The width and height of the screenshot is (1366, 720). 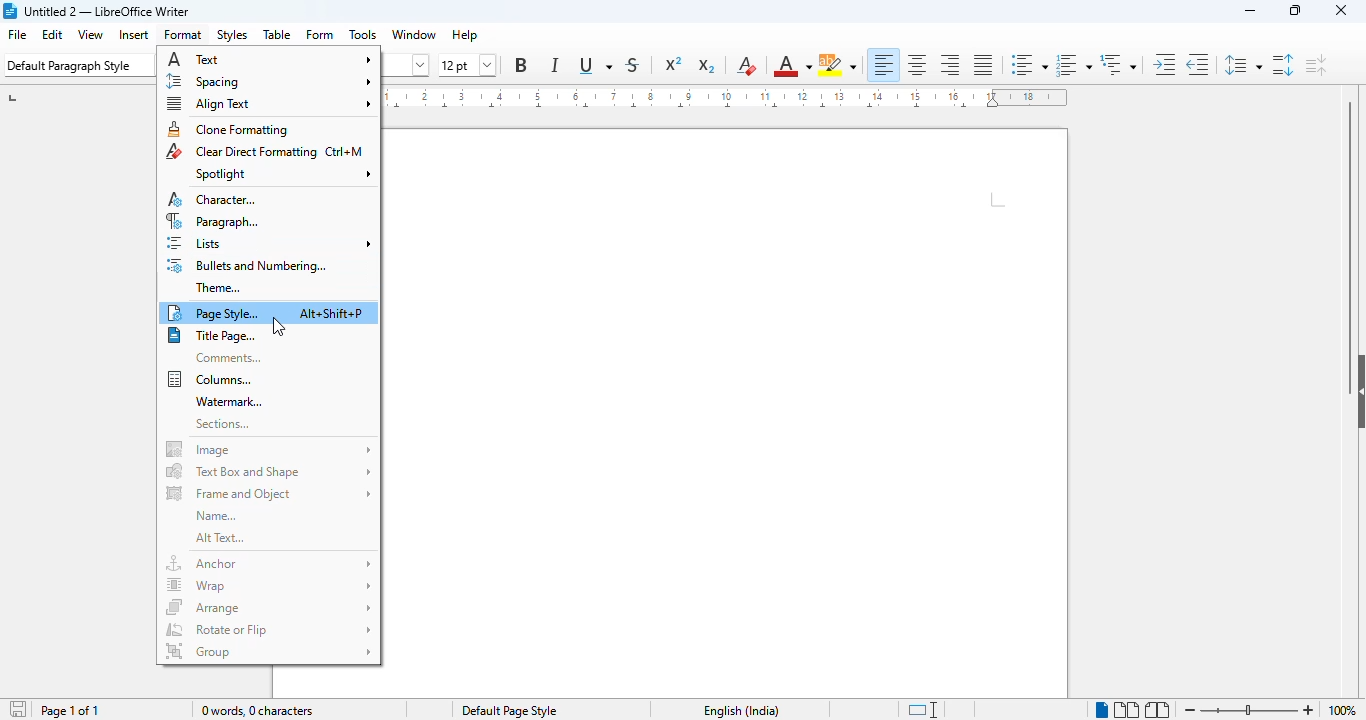 What do you see at coordinates (1349, 222) in the screenshot?
I see `vertical scroll bar` at bounding box center [1349, 222].